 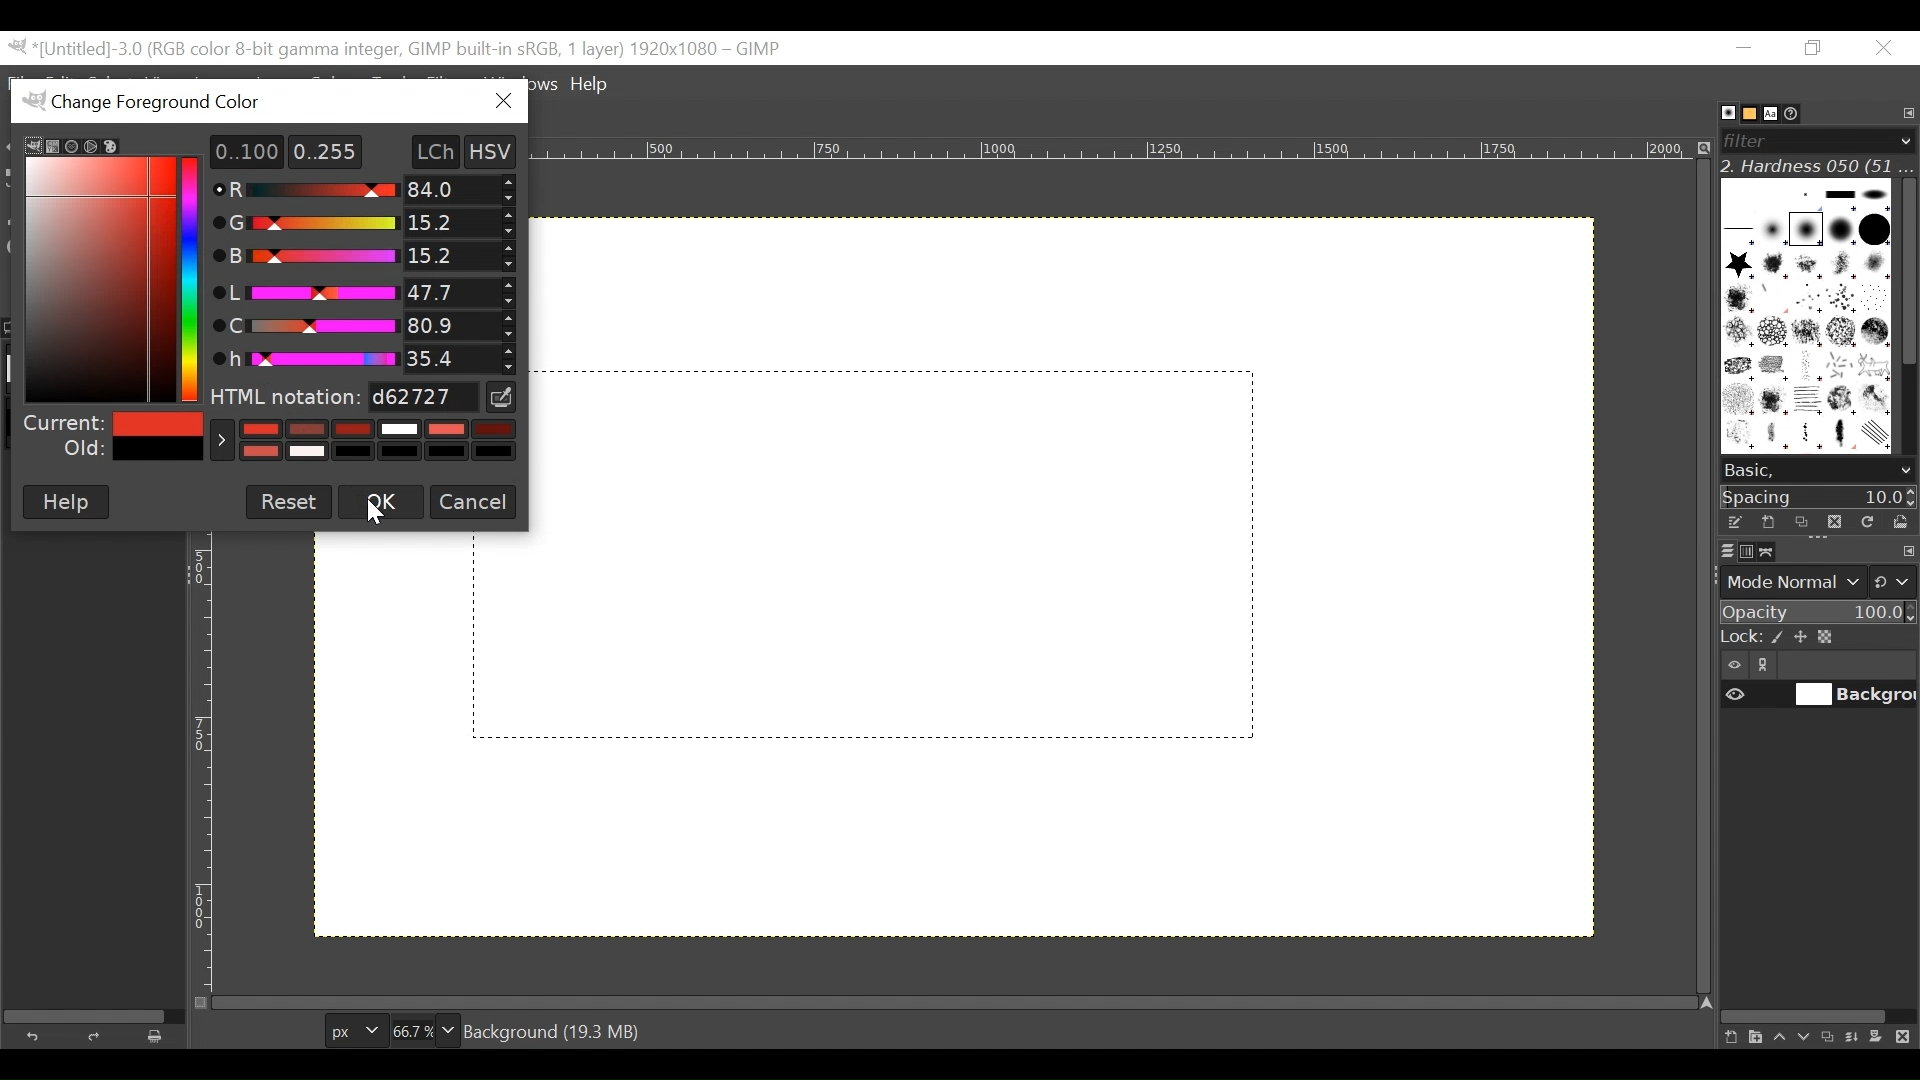 What do you see at coordinates (1118, 150) in the screenshot?
I see `Horizontal ruler` at bounding box center [1118, 150].